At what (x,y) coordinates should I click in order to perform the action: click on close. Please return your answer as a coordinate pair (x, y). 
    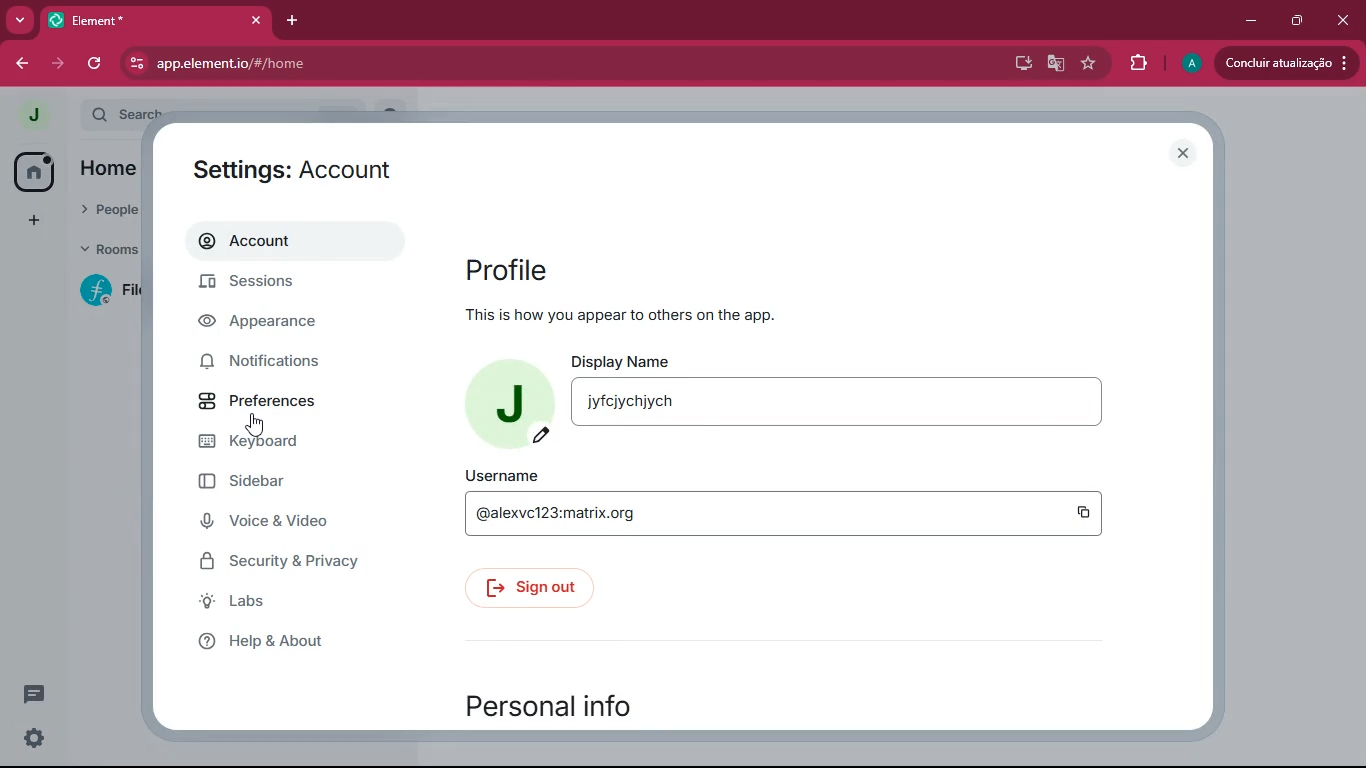
    Looking at the image, I should click on (1186, 155).